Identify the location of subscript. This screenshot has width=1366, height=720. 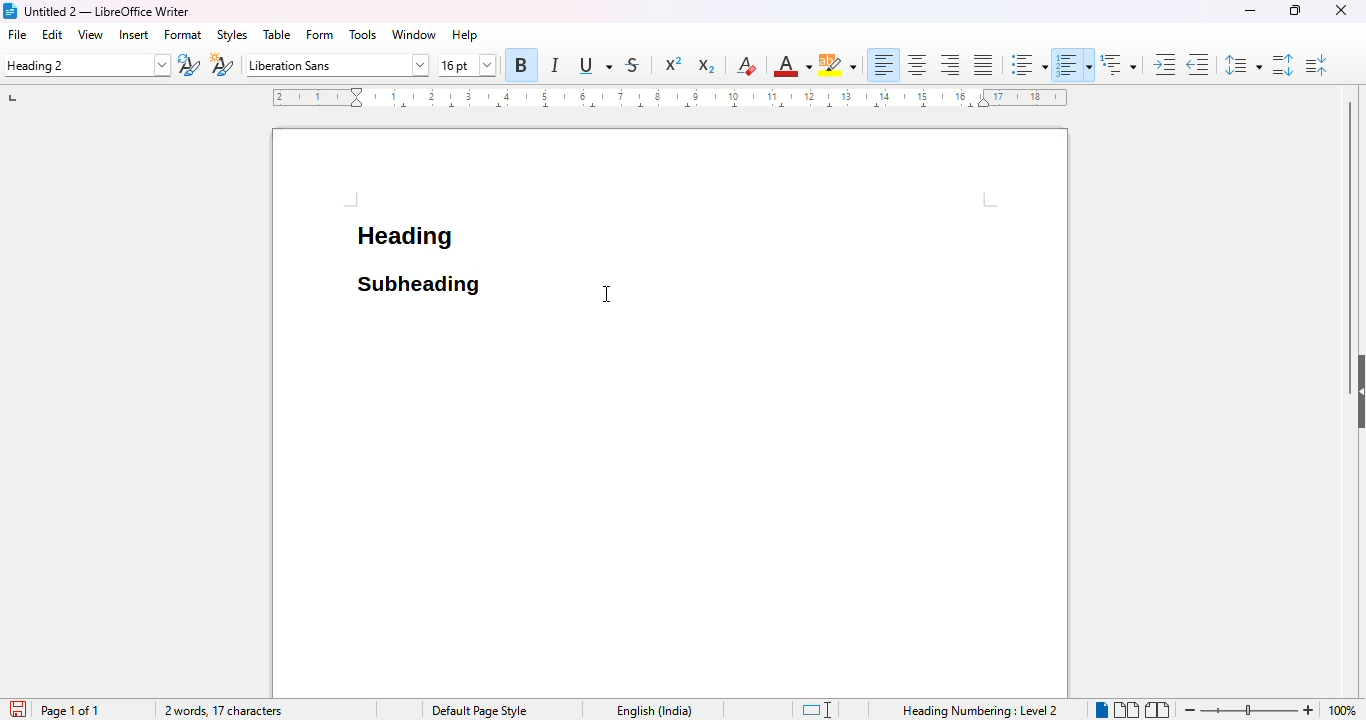
(706, 66).